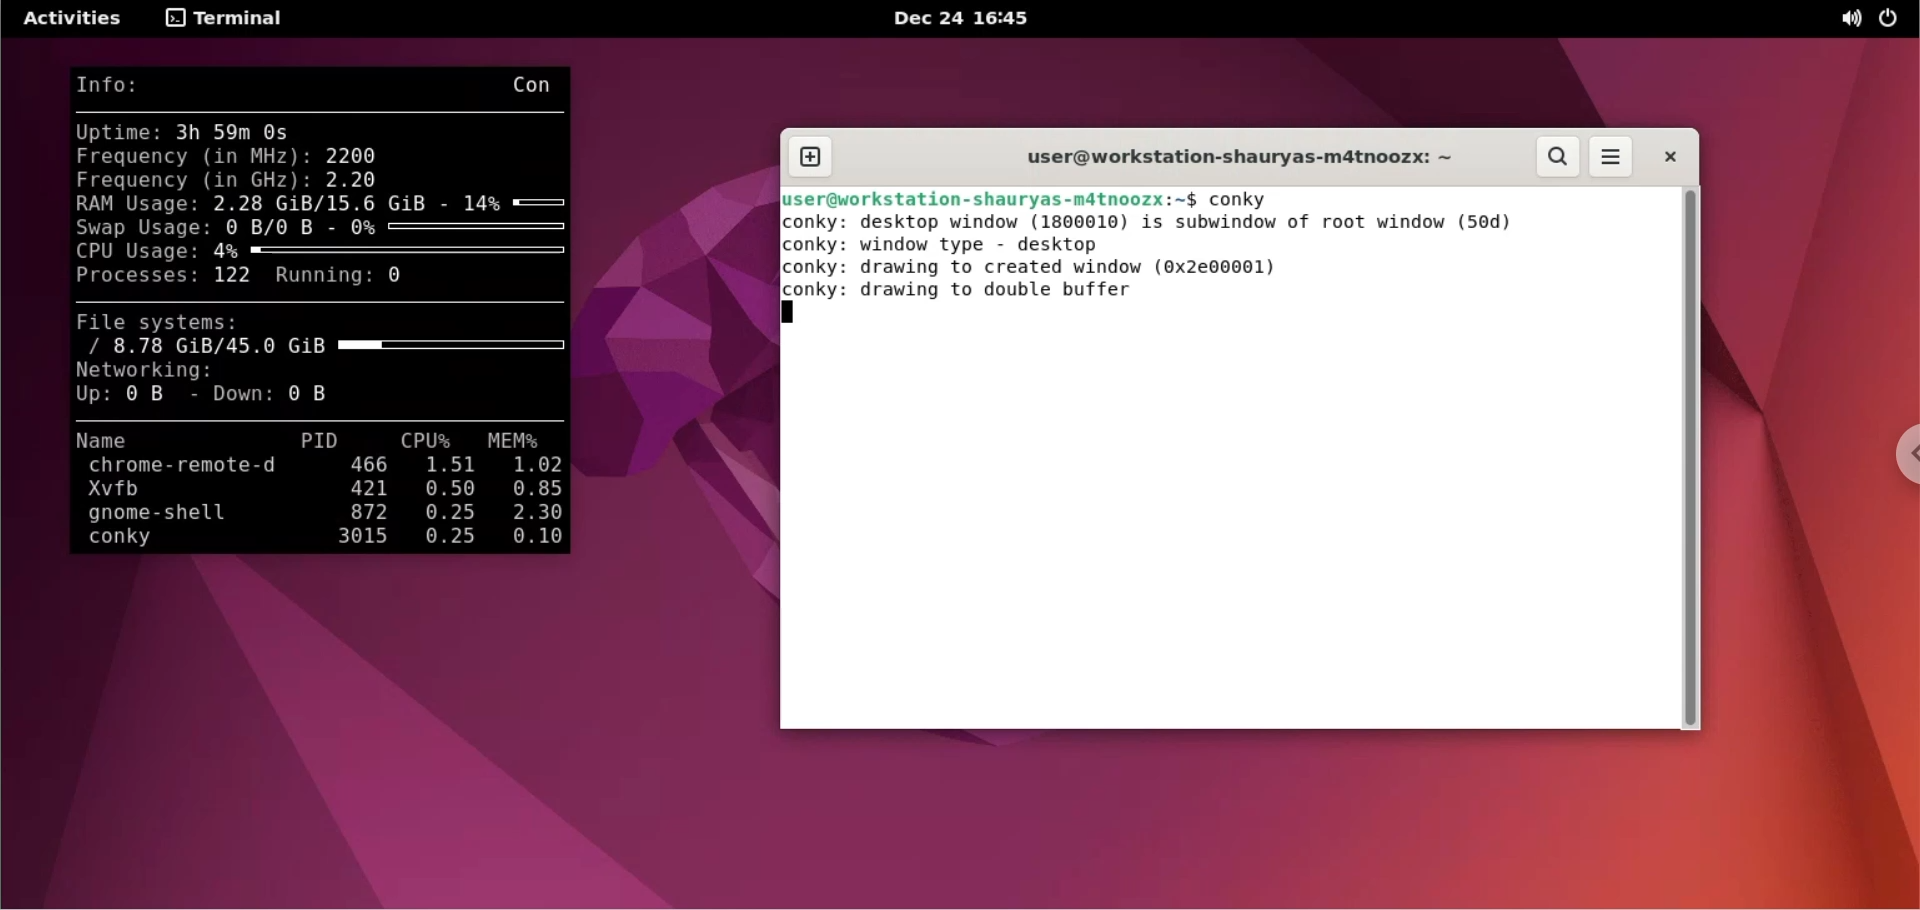 The image size is (1920, 910). I want to click on line, so click(316, 306).